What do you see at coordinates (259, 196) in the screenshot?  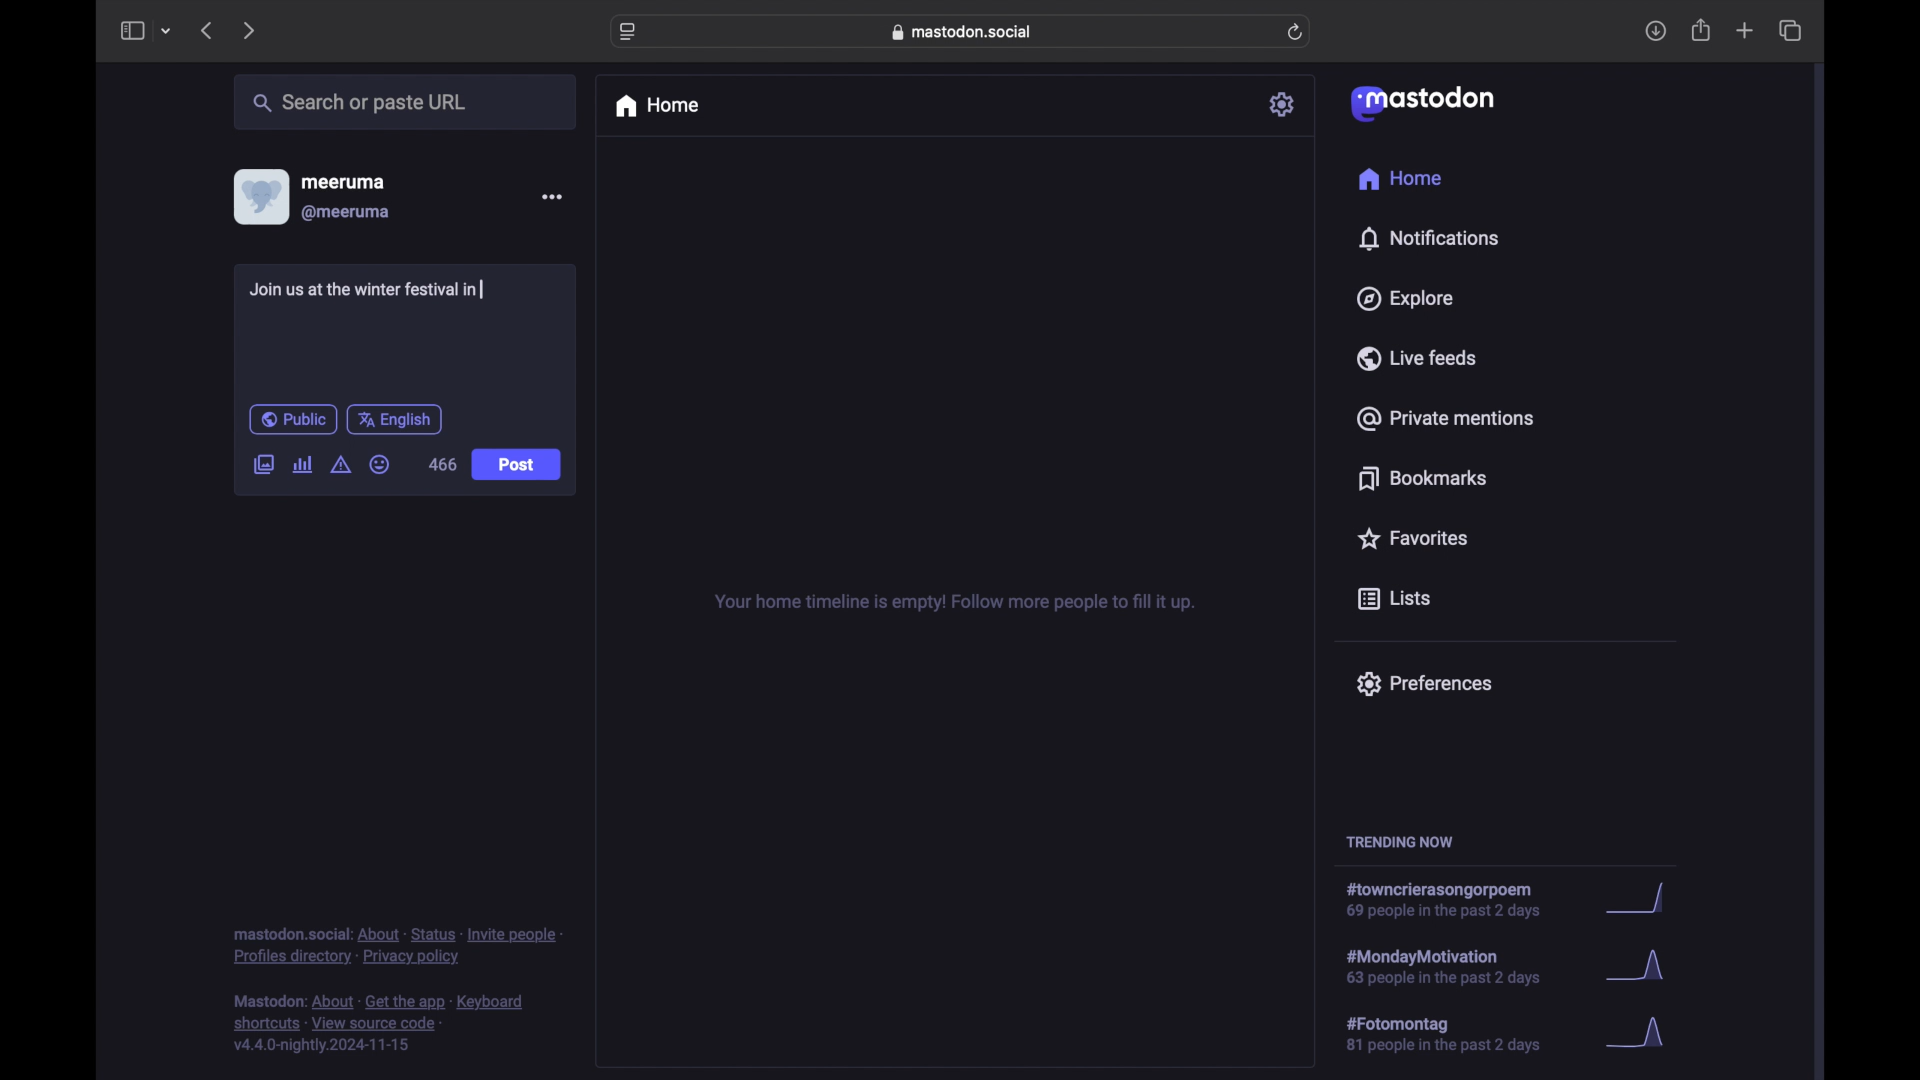 I see `display picture` at bounding box center [259, 196].